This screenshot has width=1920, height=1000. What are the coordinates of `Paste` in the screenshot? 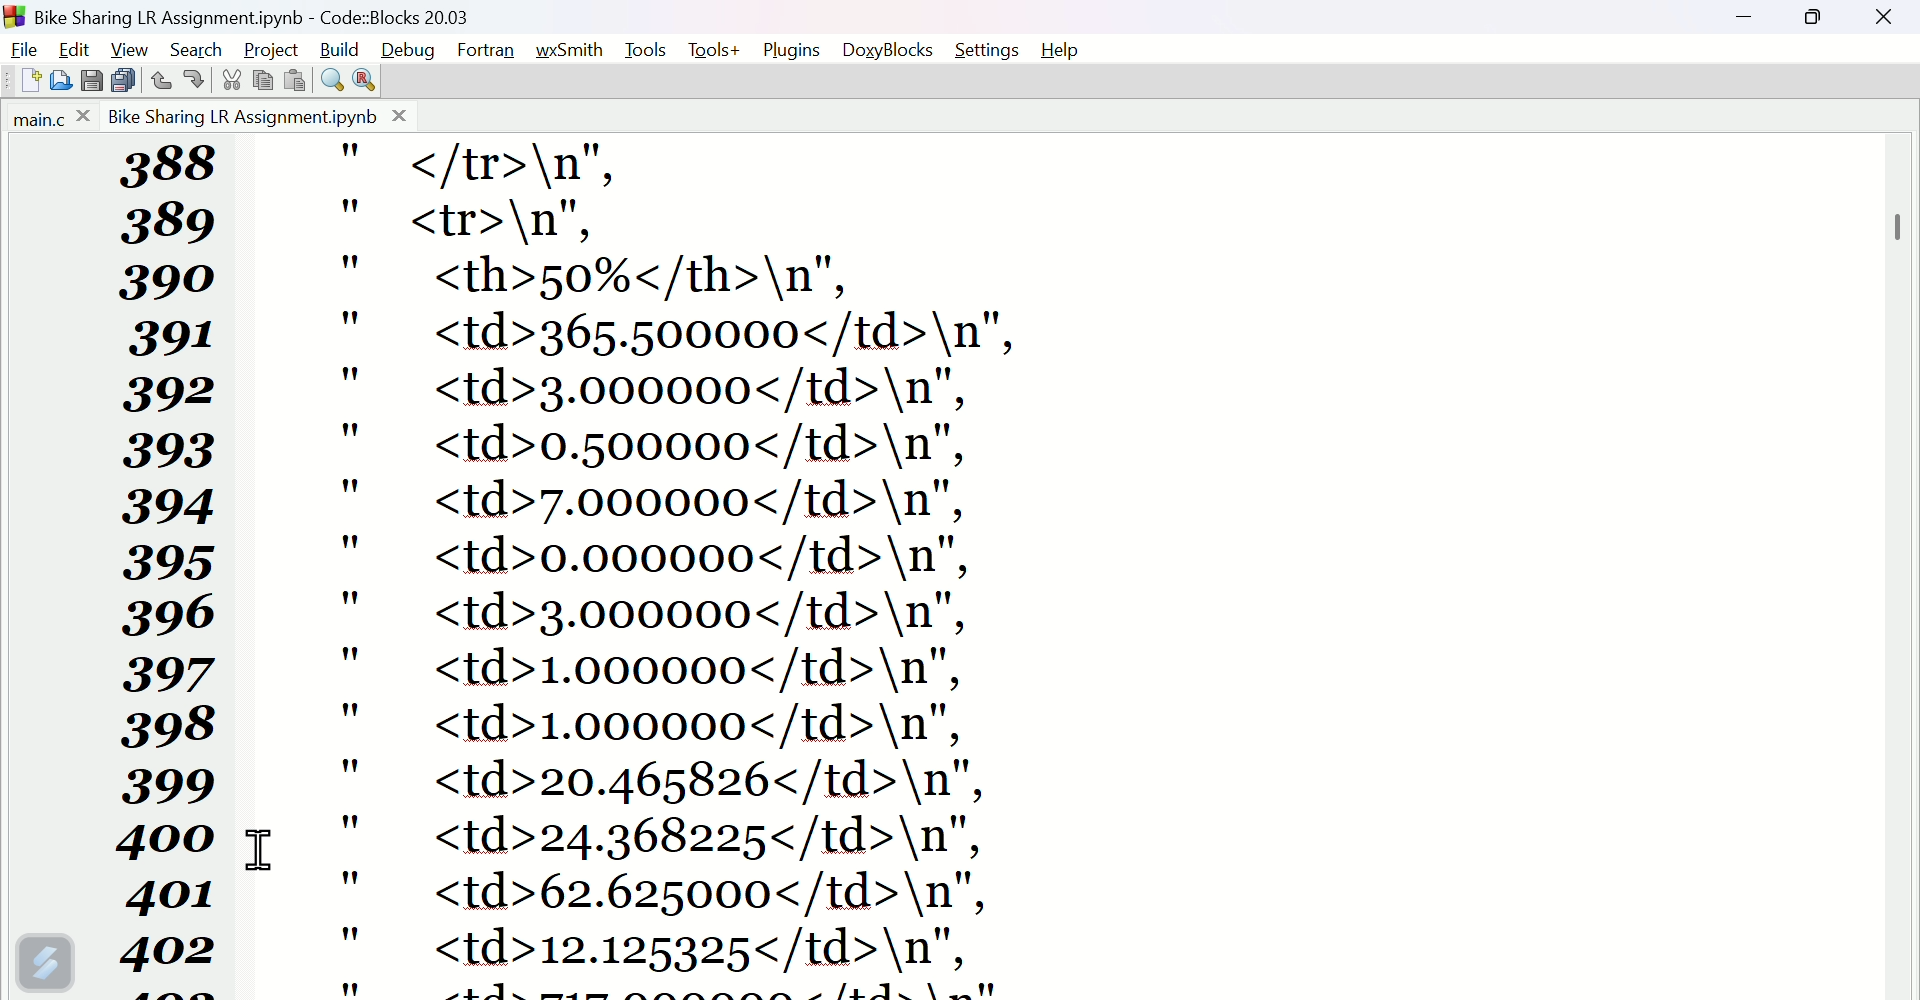 It's located at (294, 79).